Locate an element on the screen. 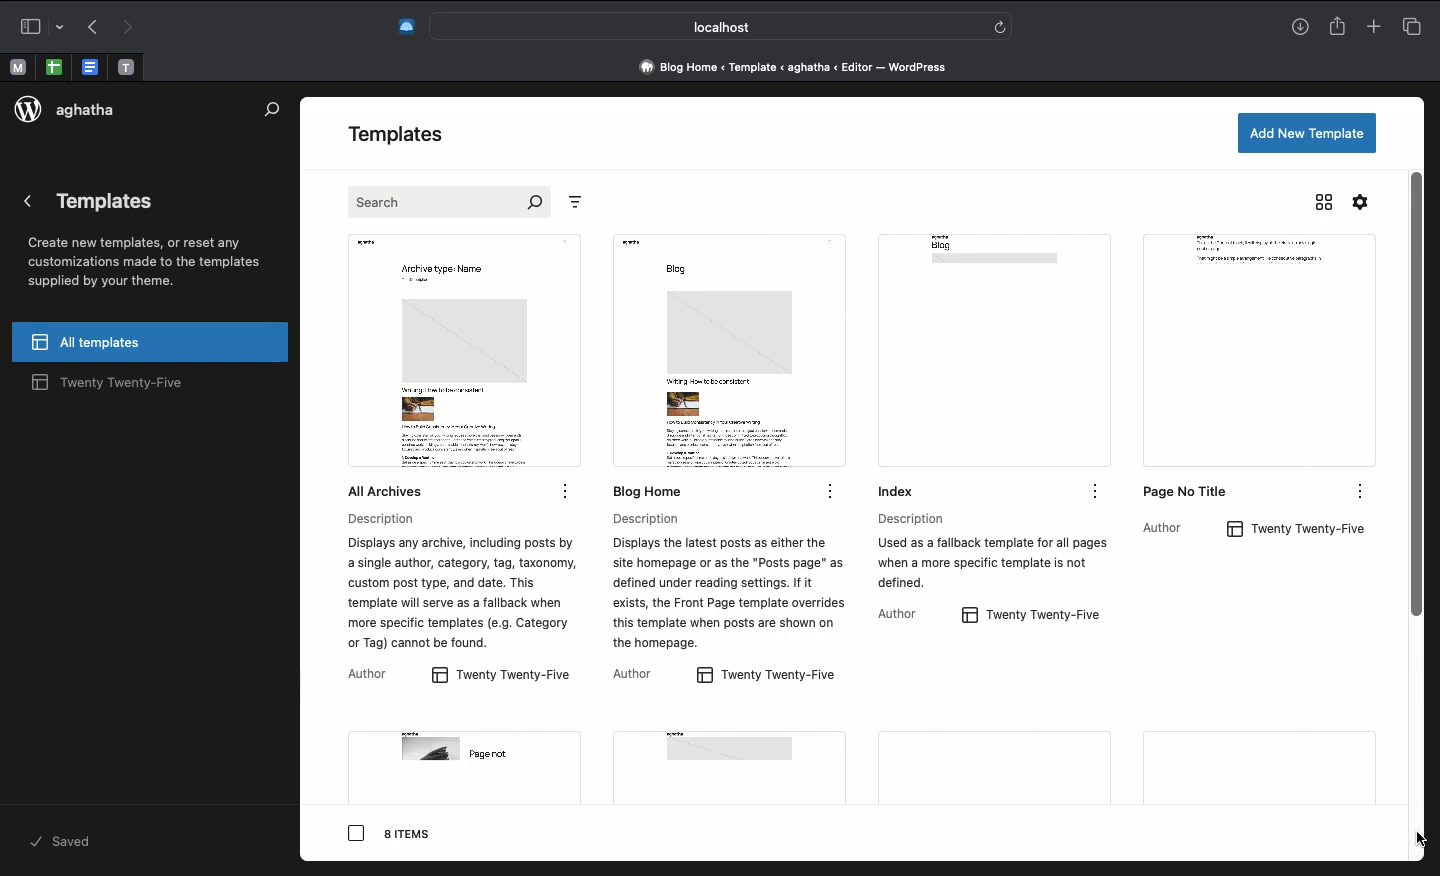 The image size is (1440, 876). Share is located at coordinates (1337, 27).